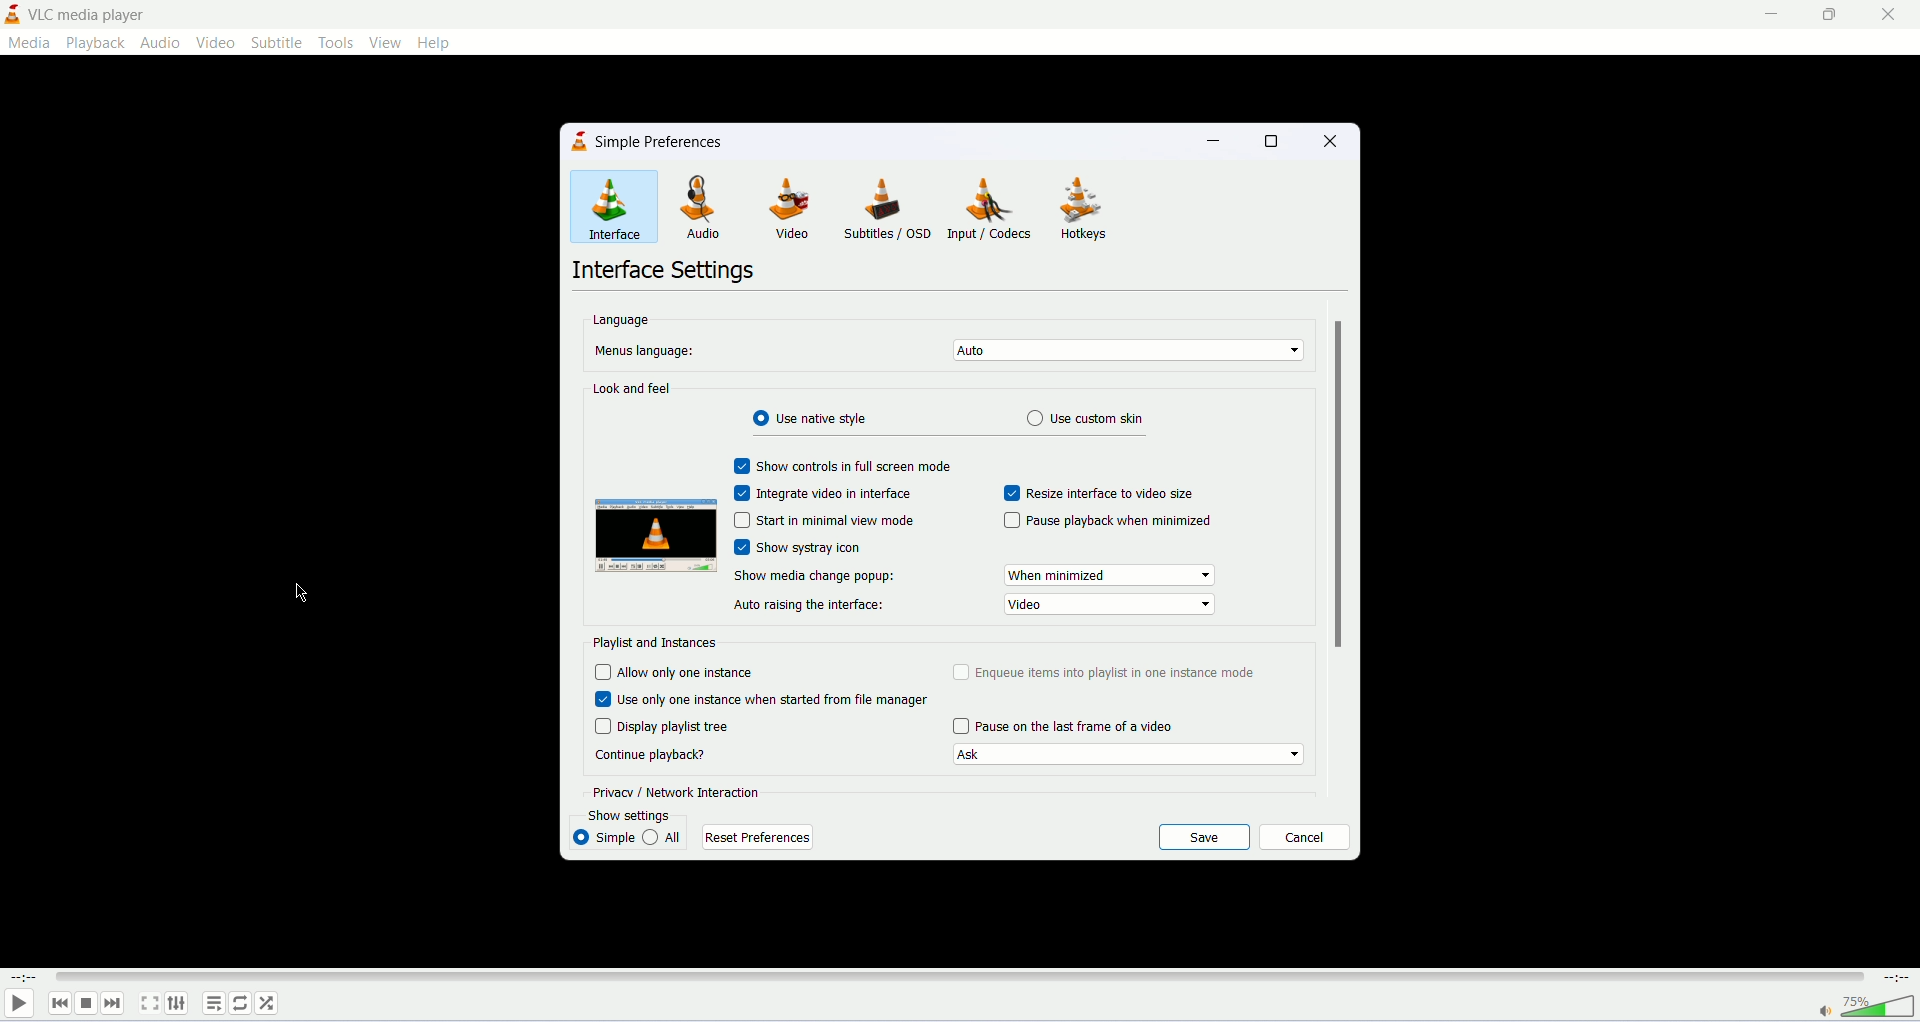 Image resolution: width=1920 pixels, height=1022 pixels. I want to click on maximize, so click(1278, 141).